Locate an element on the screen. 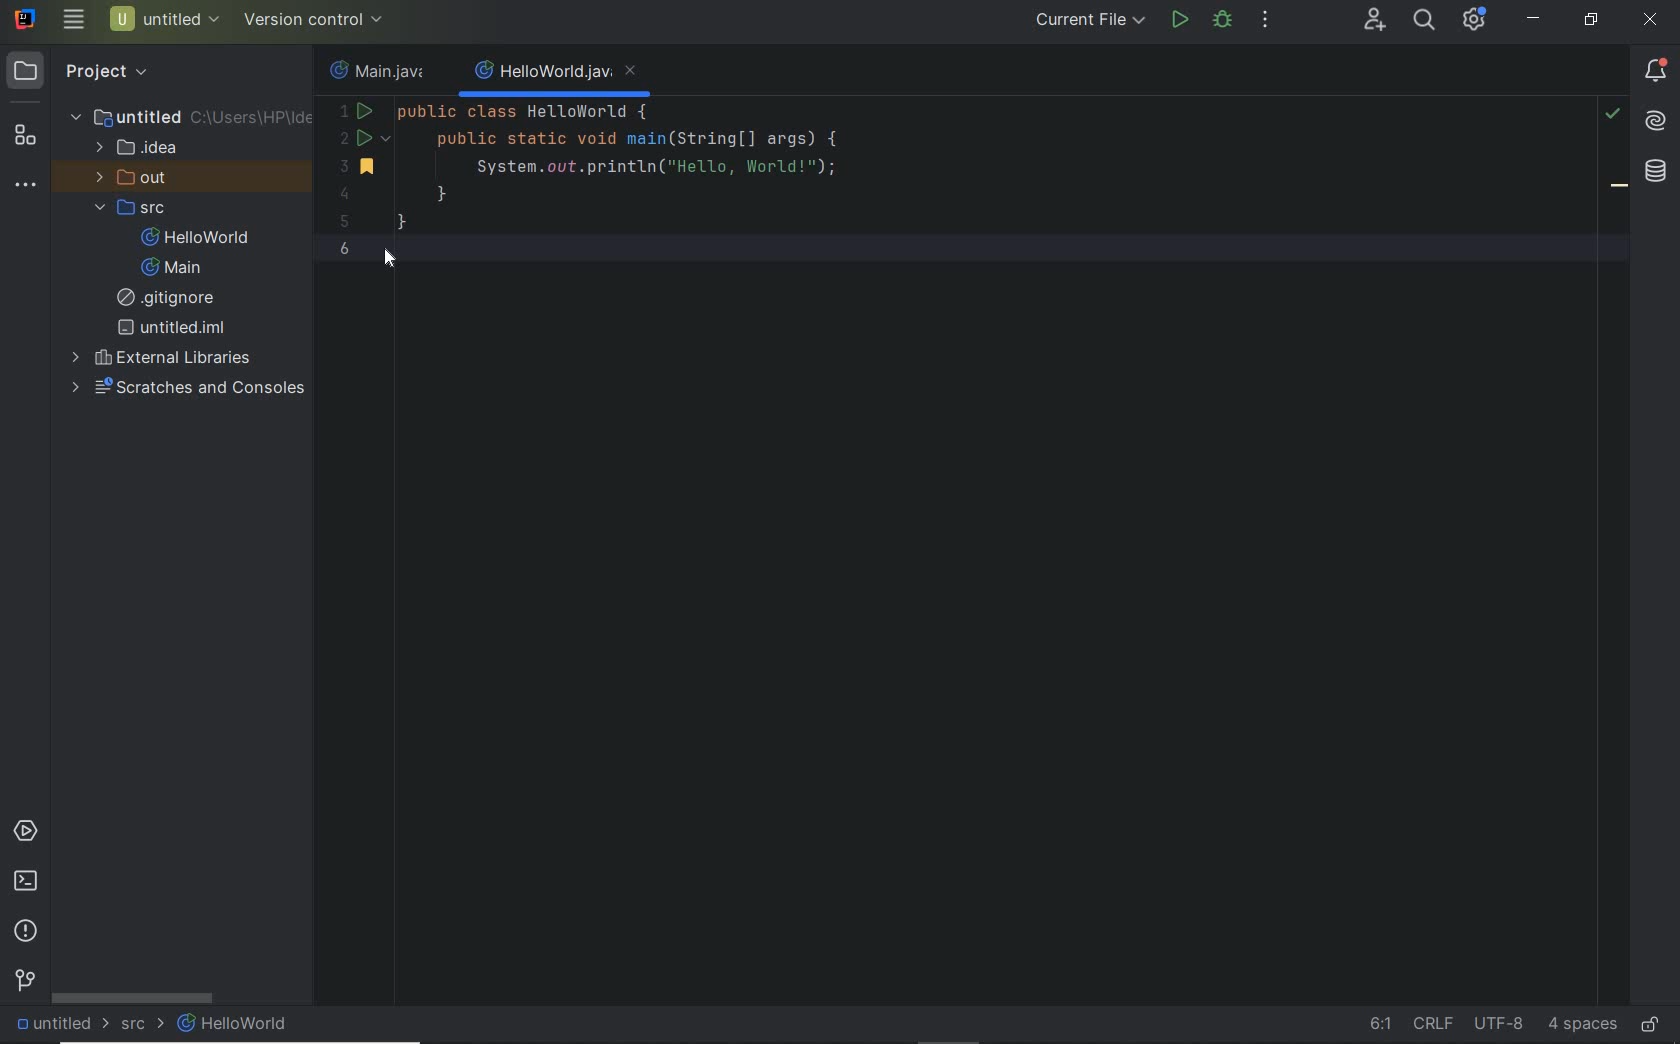 Image resolution: width=1680 pixels, height=1044 pixels. project is located at coordinates (87, 72).